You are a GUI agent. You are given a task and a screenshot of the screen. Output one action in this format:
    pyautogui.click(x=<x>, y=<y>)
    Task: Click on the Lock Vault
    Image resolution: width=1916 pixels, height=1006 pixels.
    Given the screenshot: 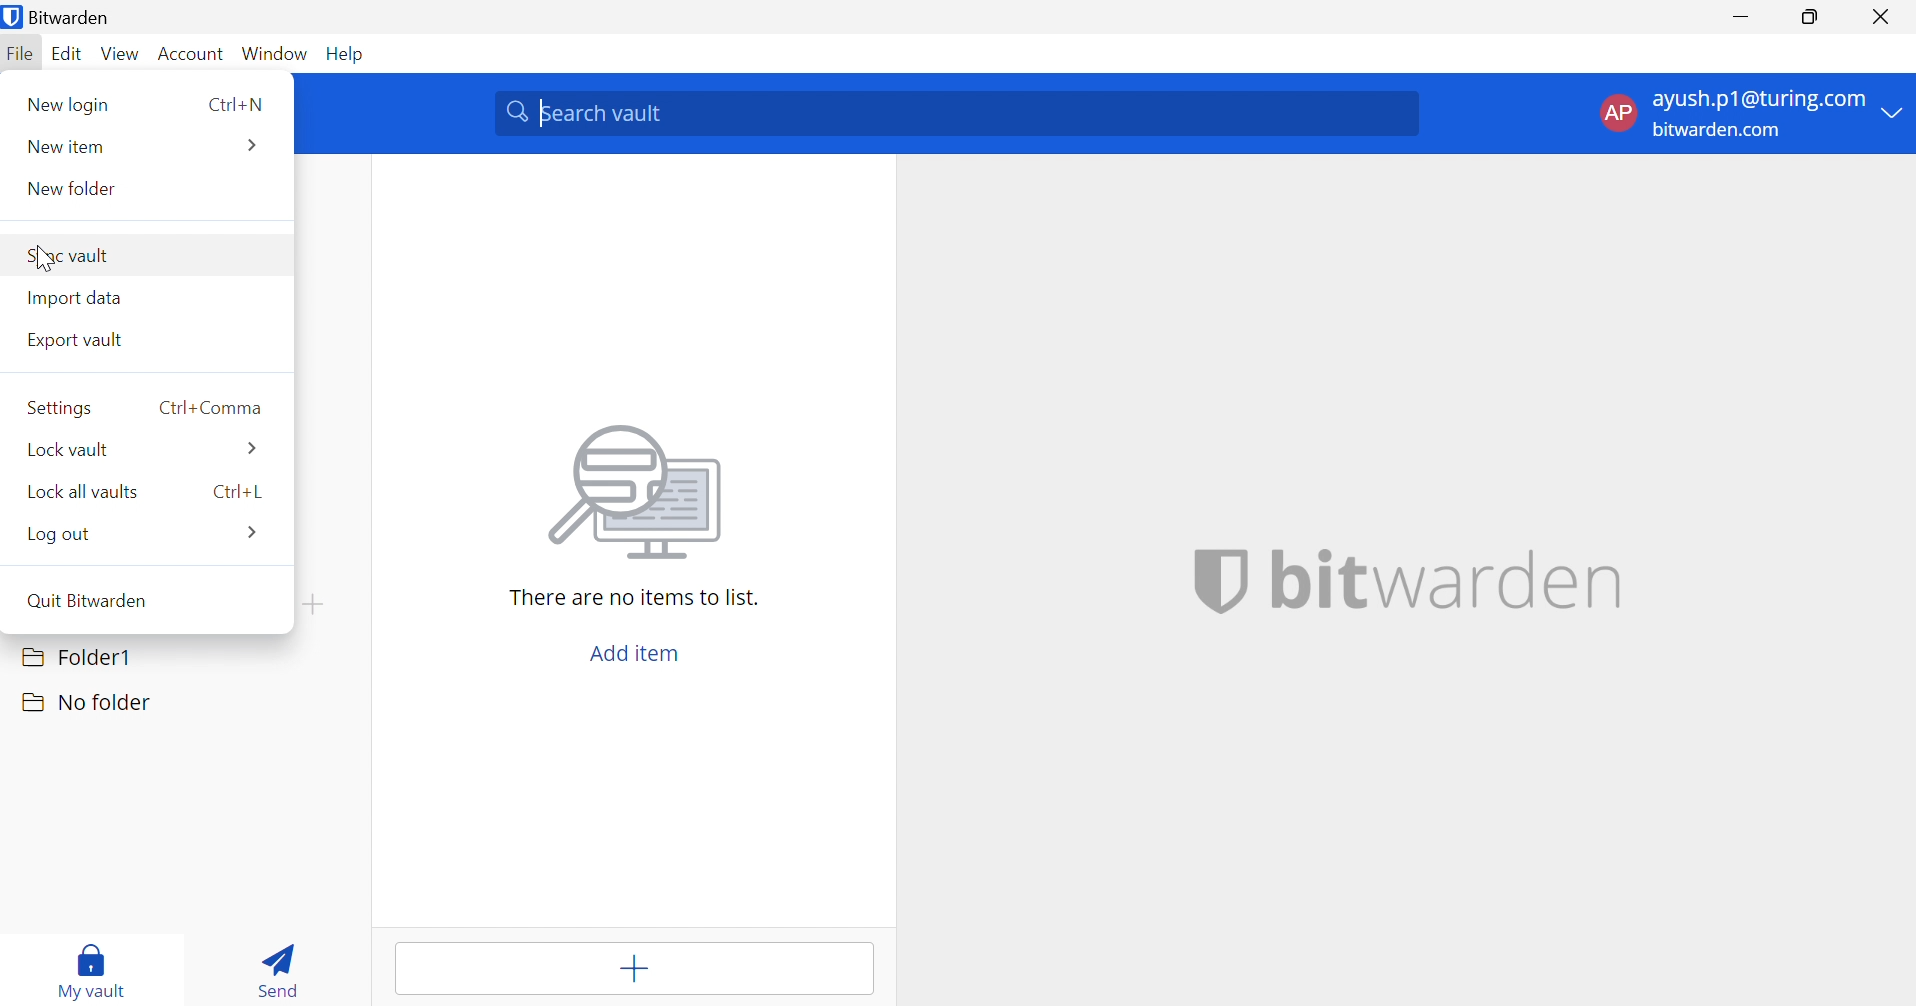 What is the action you would take?
    pyautogui.click(x=70, y=448)
    